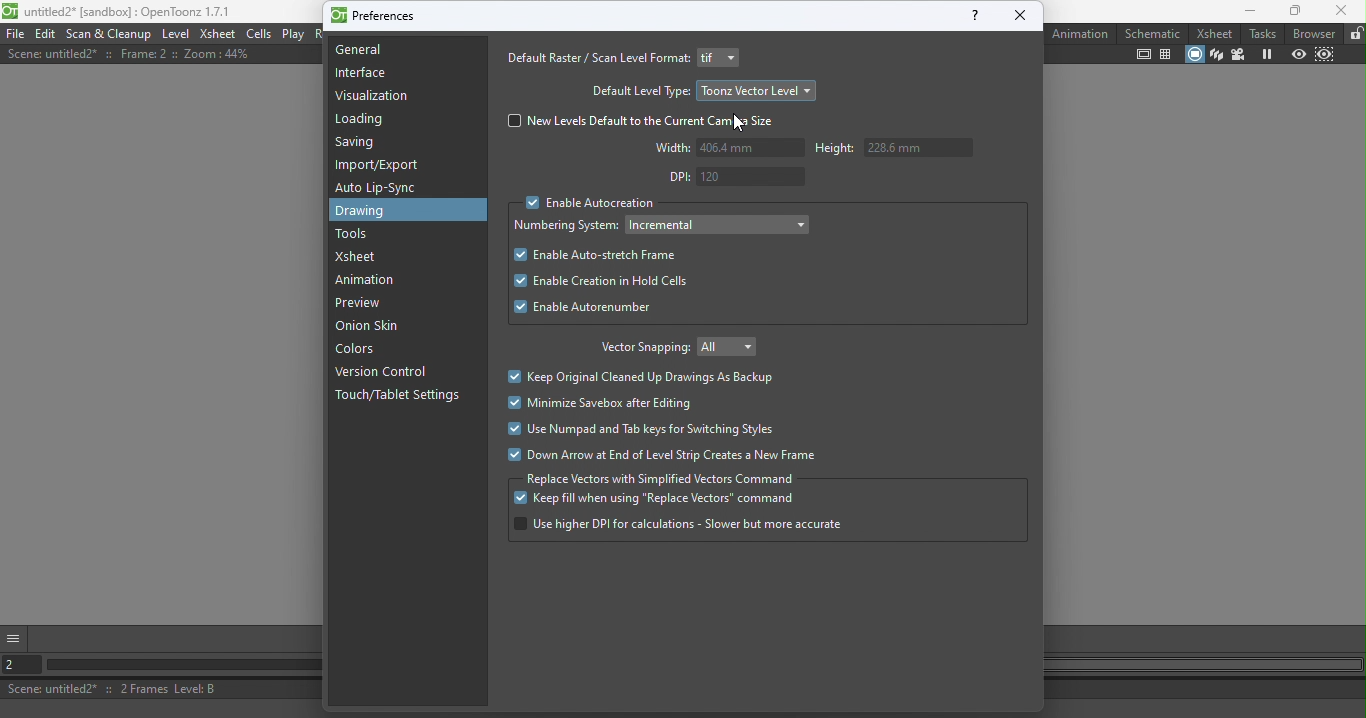 Image resolution: width=1366 pixels, height=718 pixels. What do you see at coordinates (720, 224) in the screenshot?
I see `Drop down menu` at bounding box center [720, 224].